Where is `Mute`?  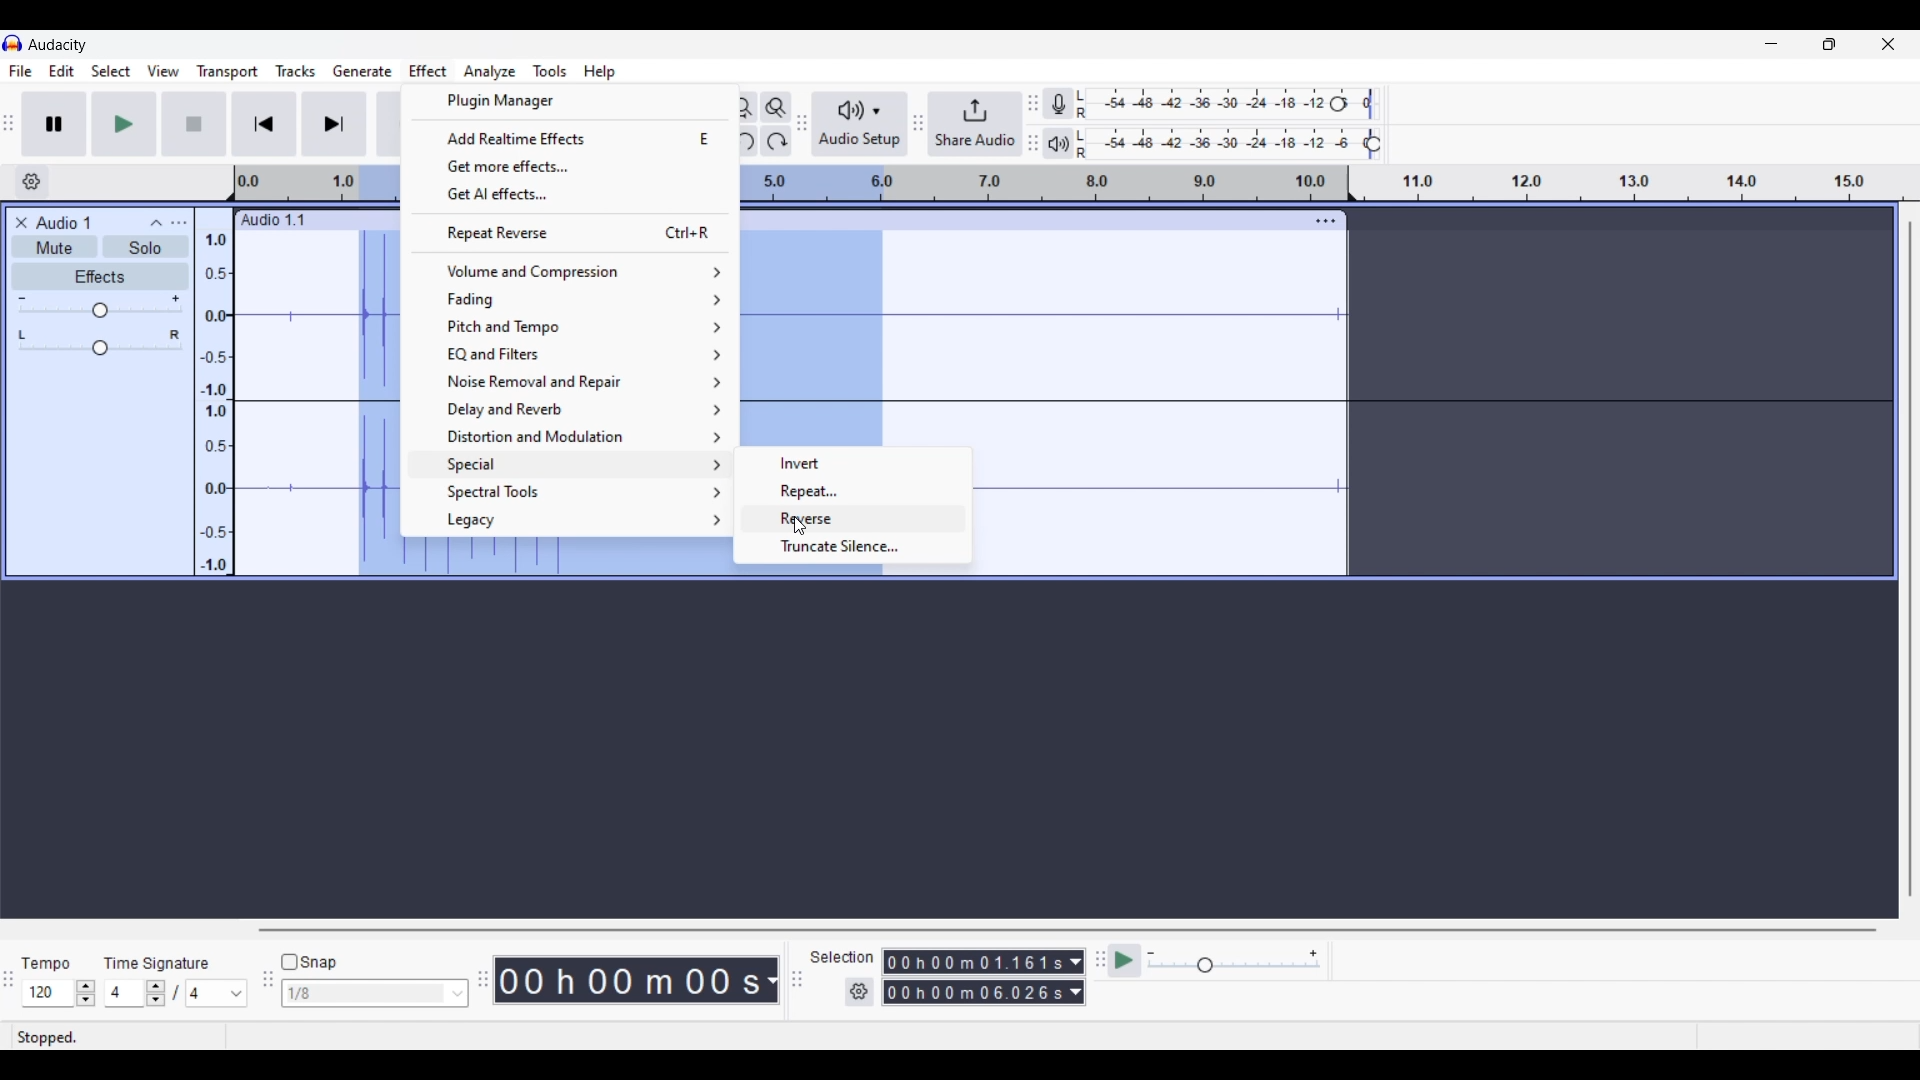 Mute is located at coordinates (54, 246).